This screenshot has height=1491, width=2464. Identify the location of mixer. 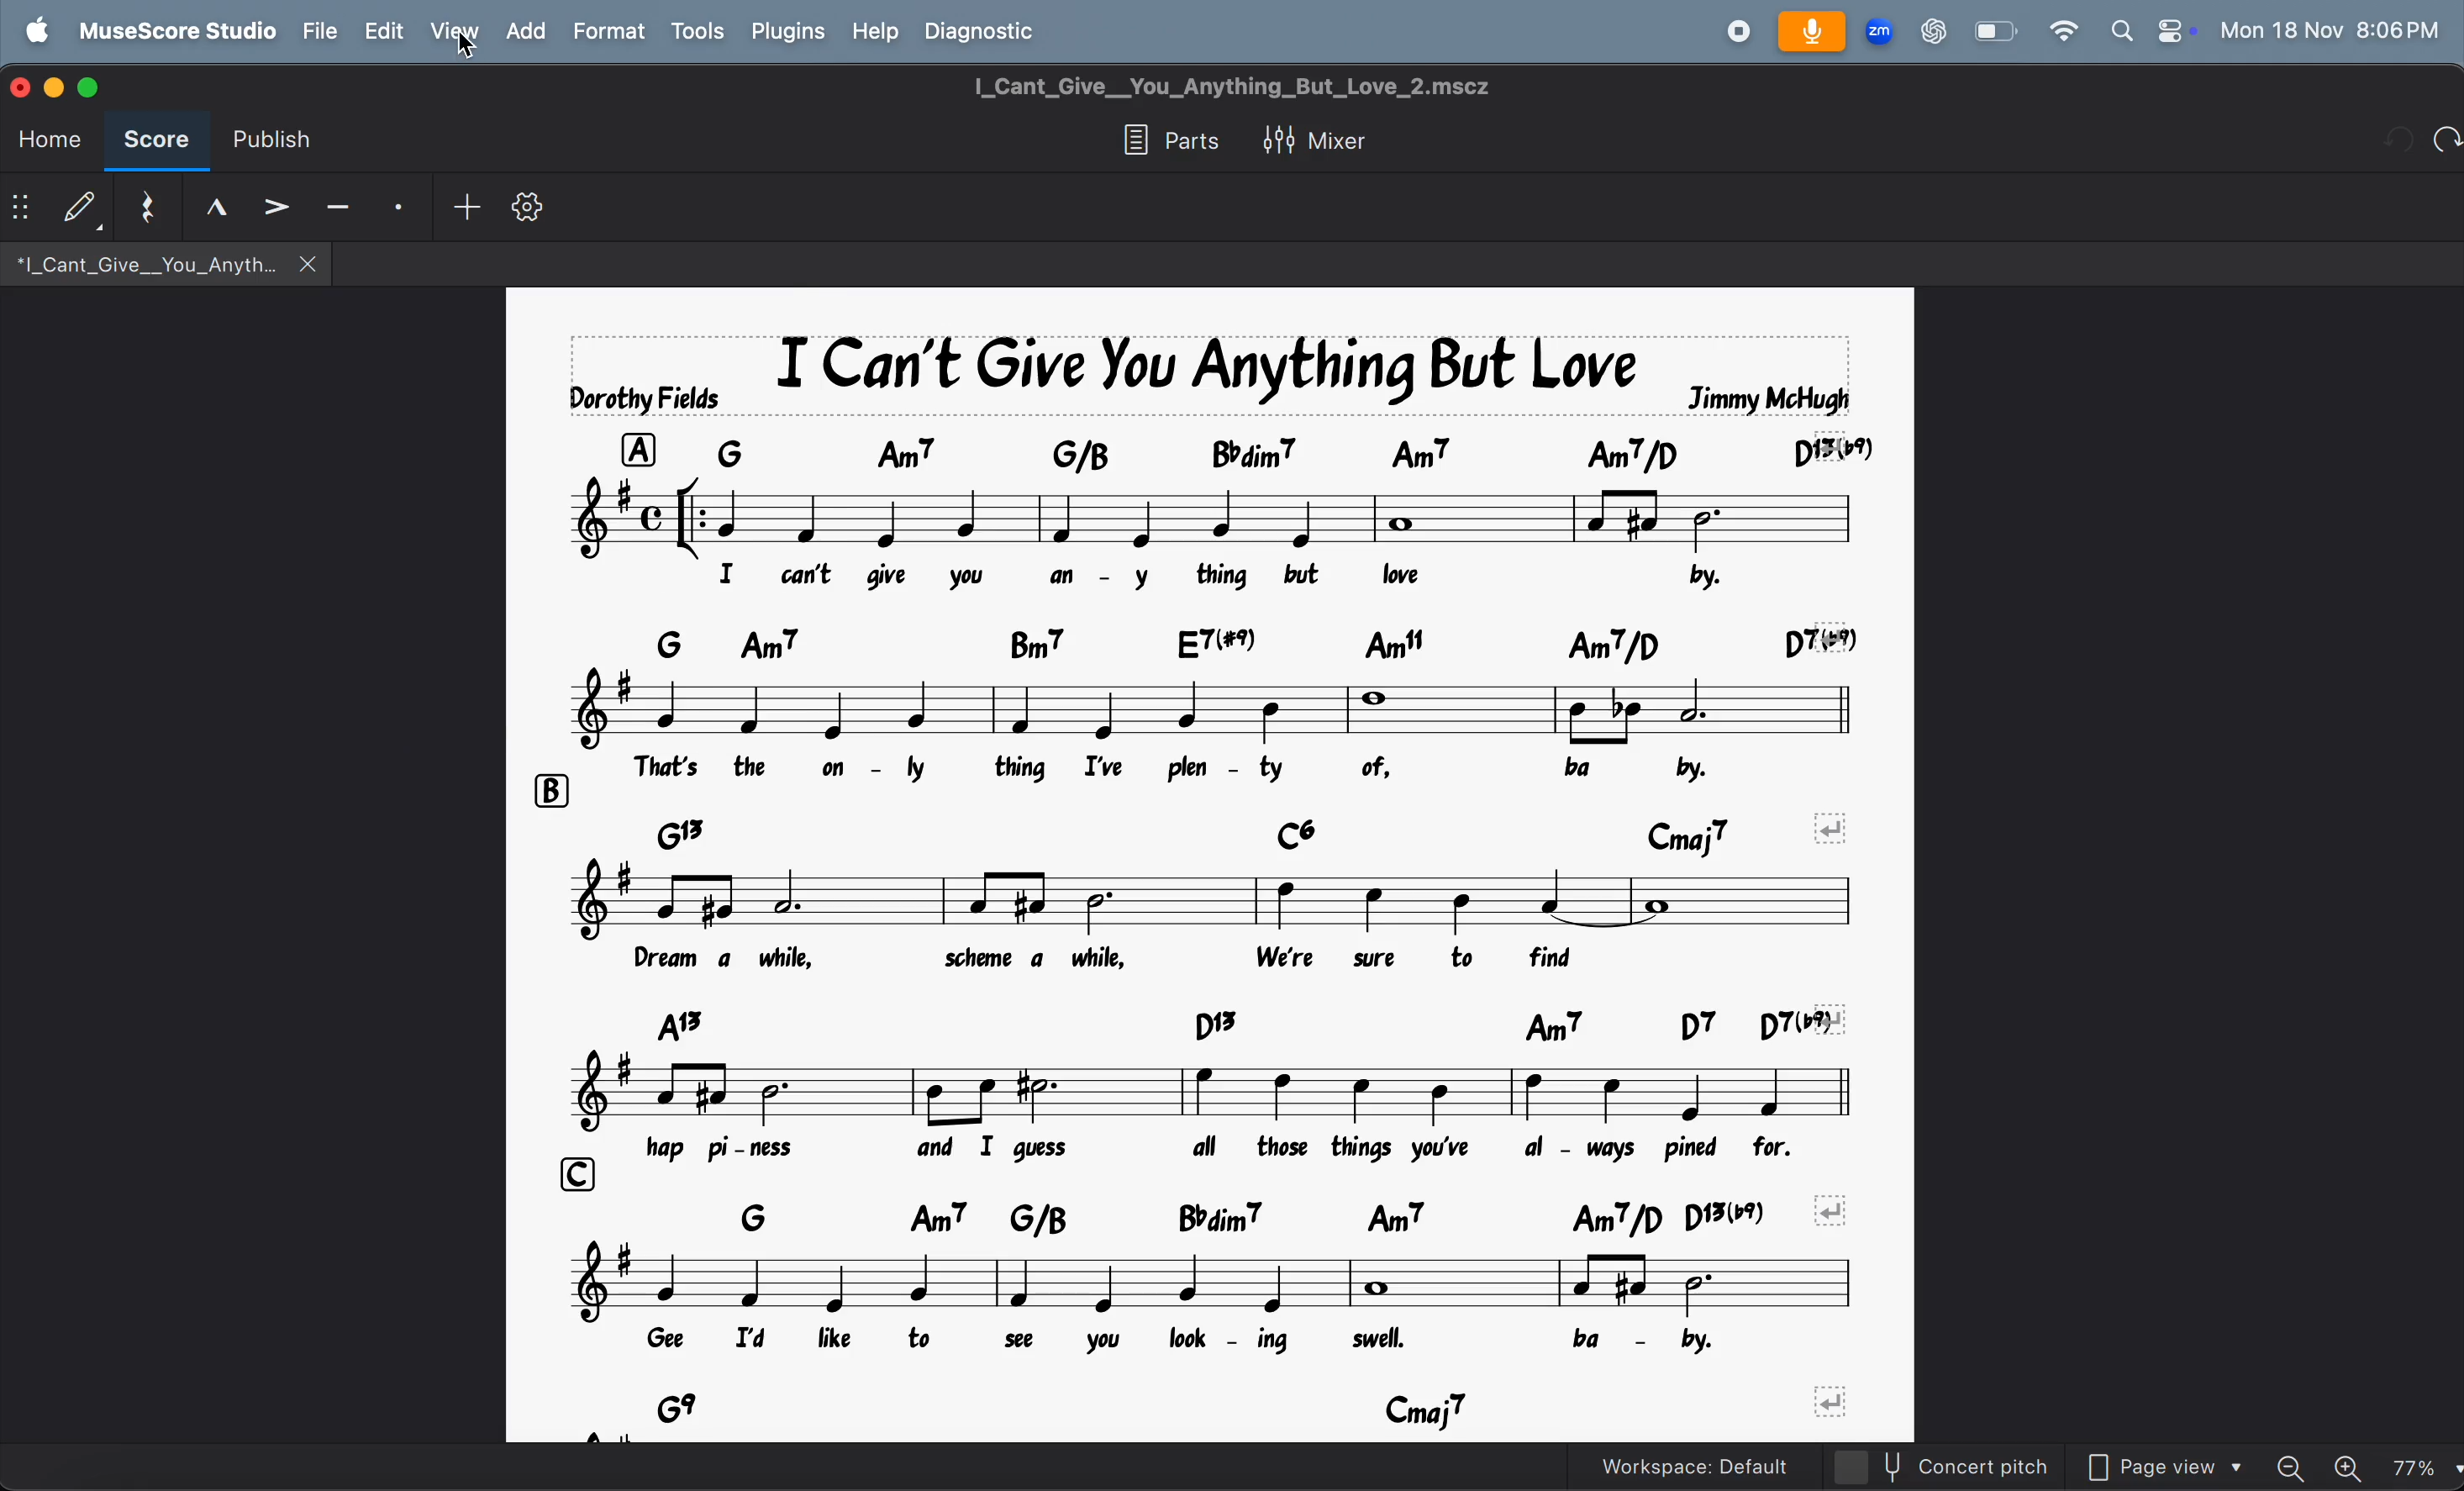
(1317, 142).